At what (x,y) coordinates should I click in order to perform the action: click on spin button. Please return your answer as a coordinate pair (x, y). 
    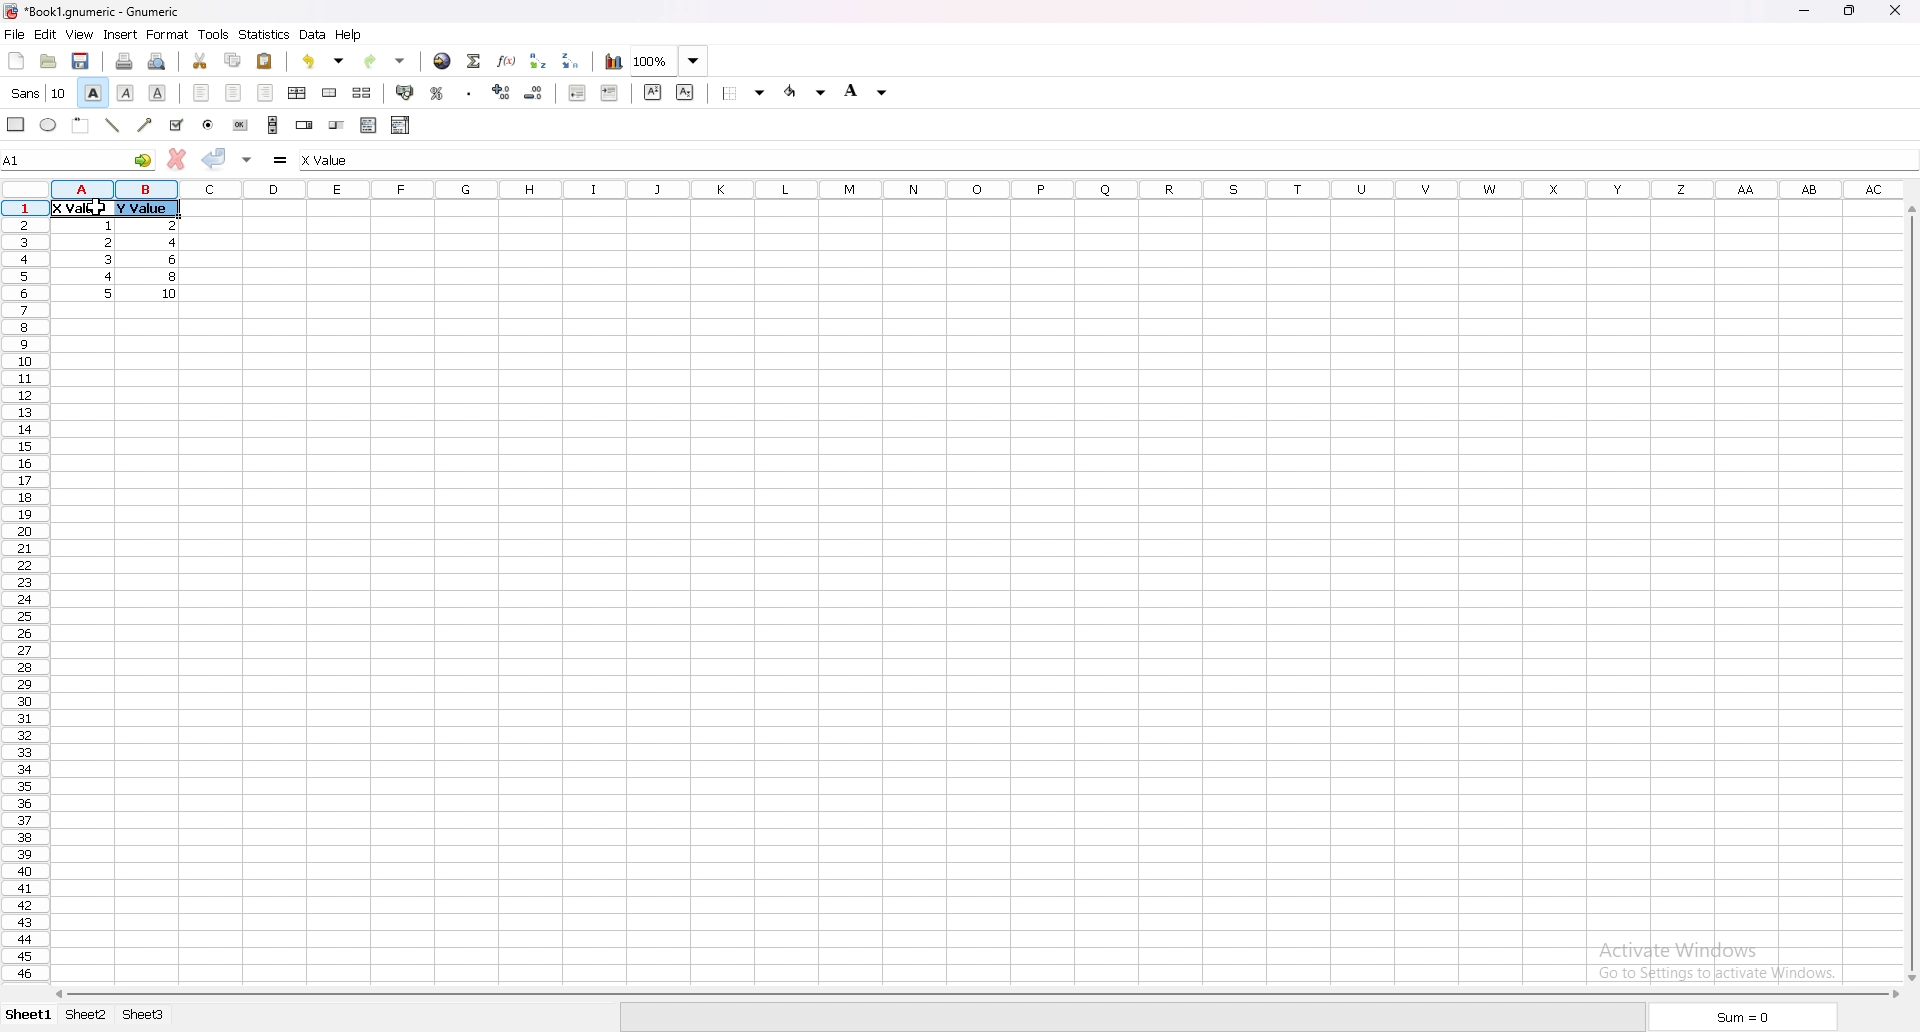
    Looking at the image, I should click on (305, 125).